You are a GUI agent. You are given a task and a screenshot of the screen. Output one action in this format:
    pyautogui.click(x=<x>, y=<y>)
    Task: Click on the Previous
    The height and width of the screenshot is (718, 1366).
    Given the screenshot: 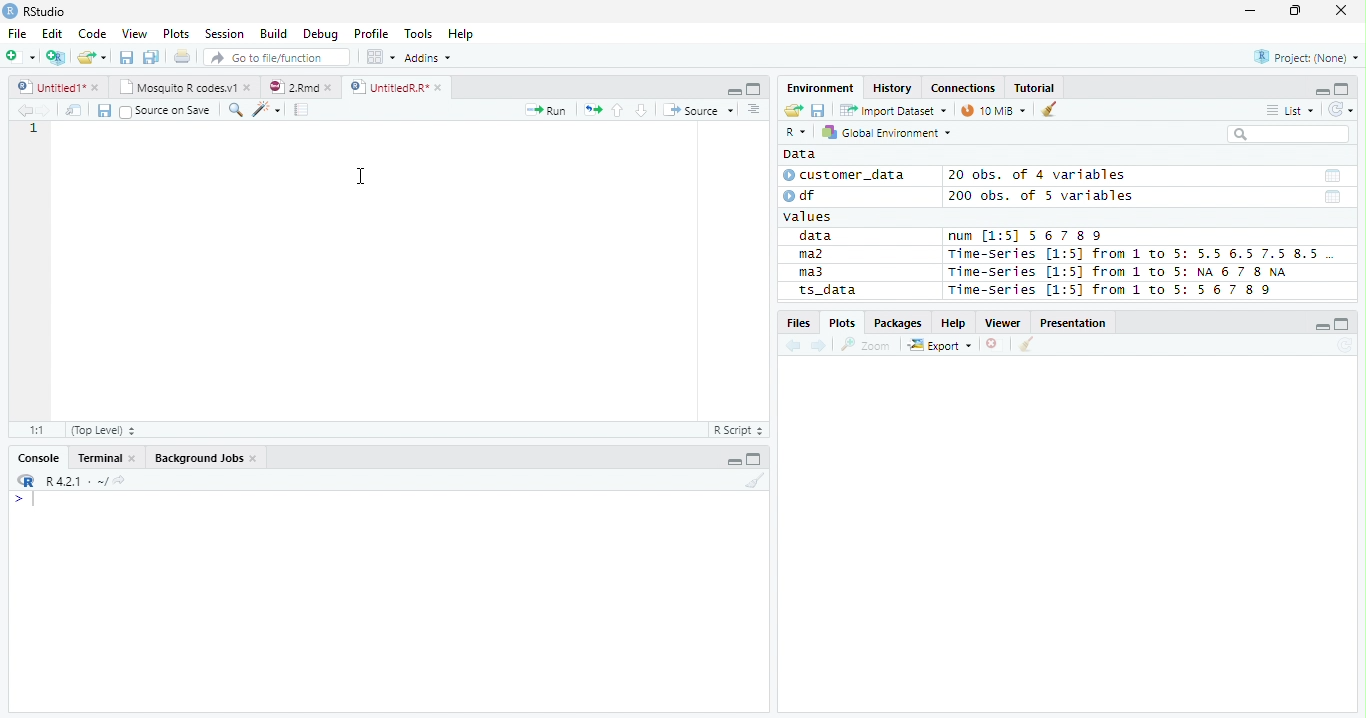 What is the action you would take?
    pyautogui.click(x=22, y=110)
    